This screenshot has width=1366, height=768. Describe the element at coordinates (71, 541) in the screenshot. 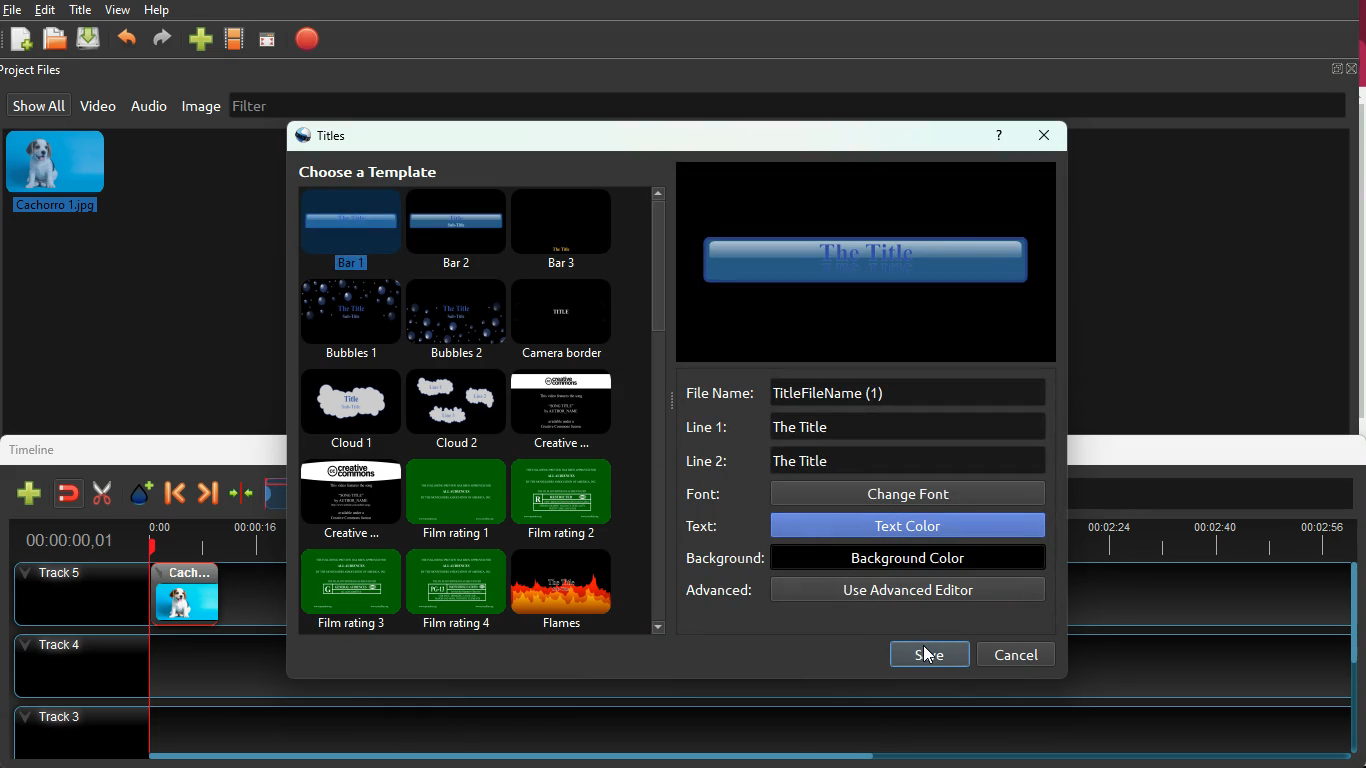

I see `` at that location.